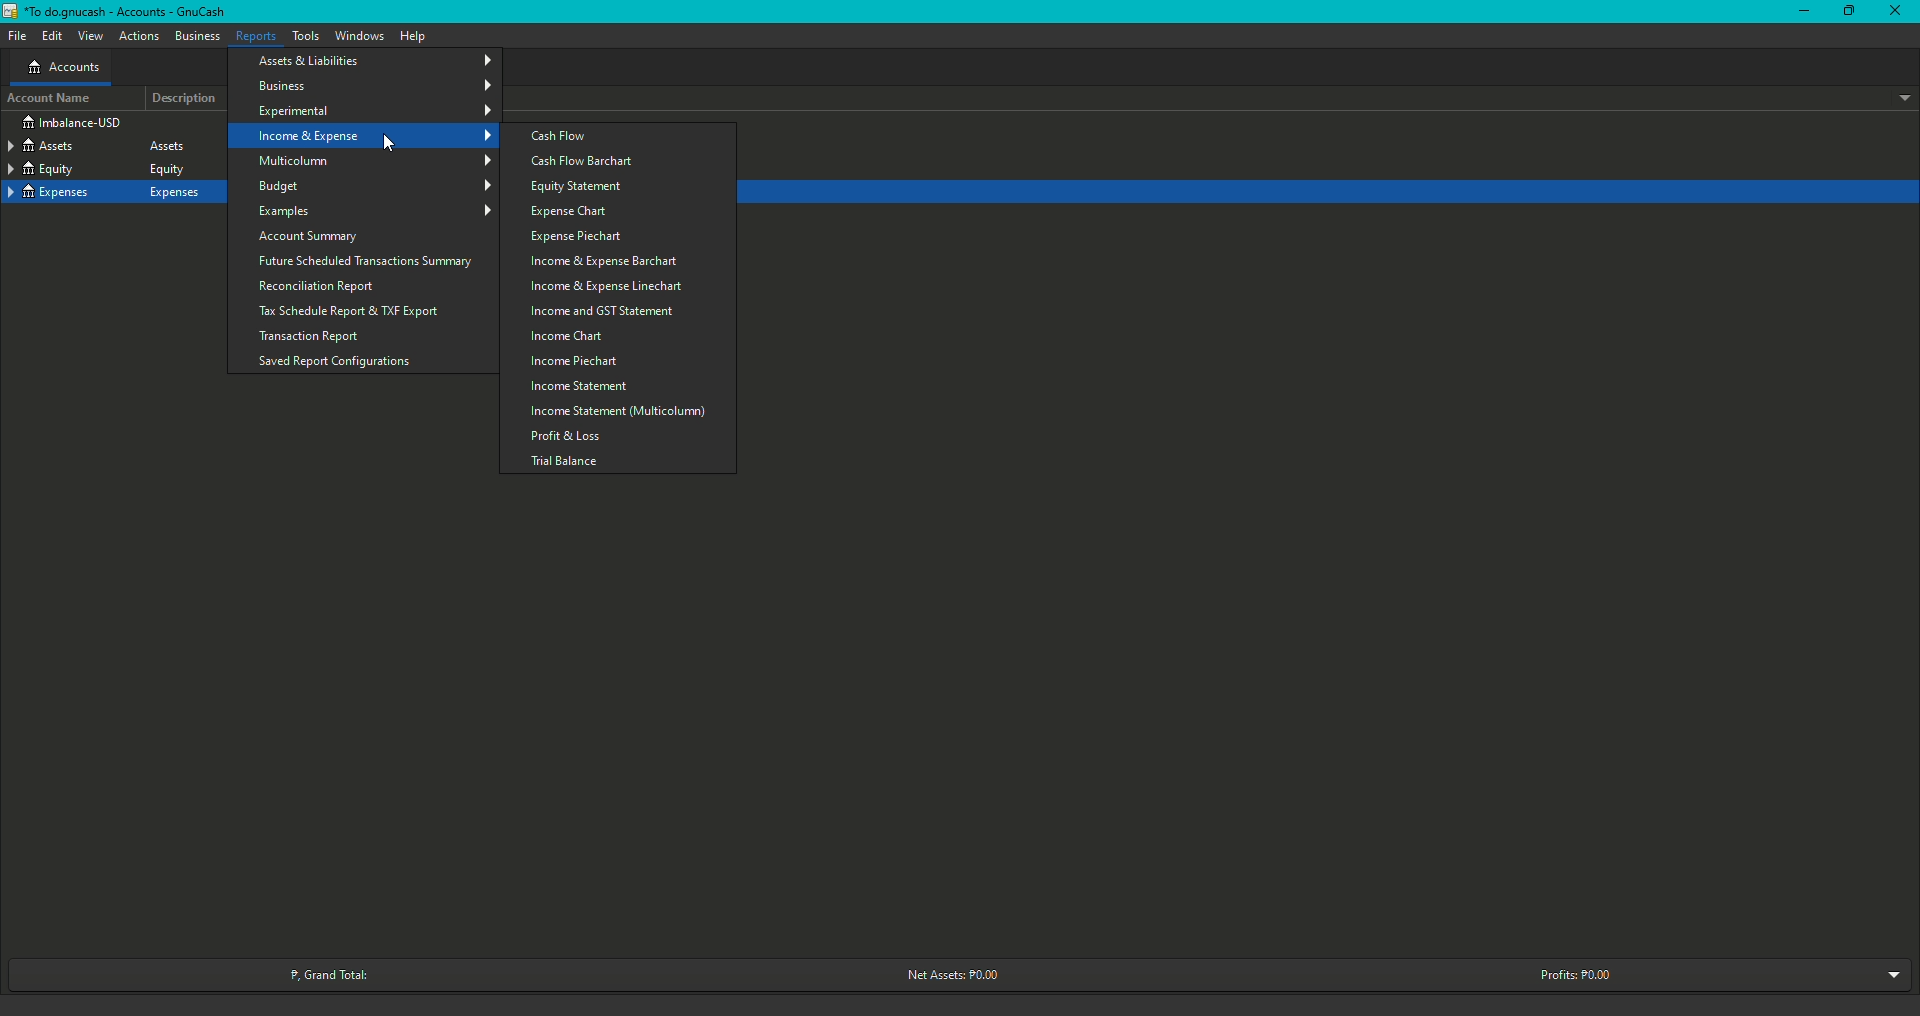  Describe the element at coordinates (113, 190) in the screenshot. I see `Expenses` at that location.